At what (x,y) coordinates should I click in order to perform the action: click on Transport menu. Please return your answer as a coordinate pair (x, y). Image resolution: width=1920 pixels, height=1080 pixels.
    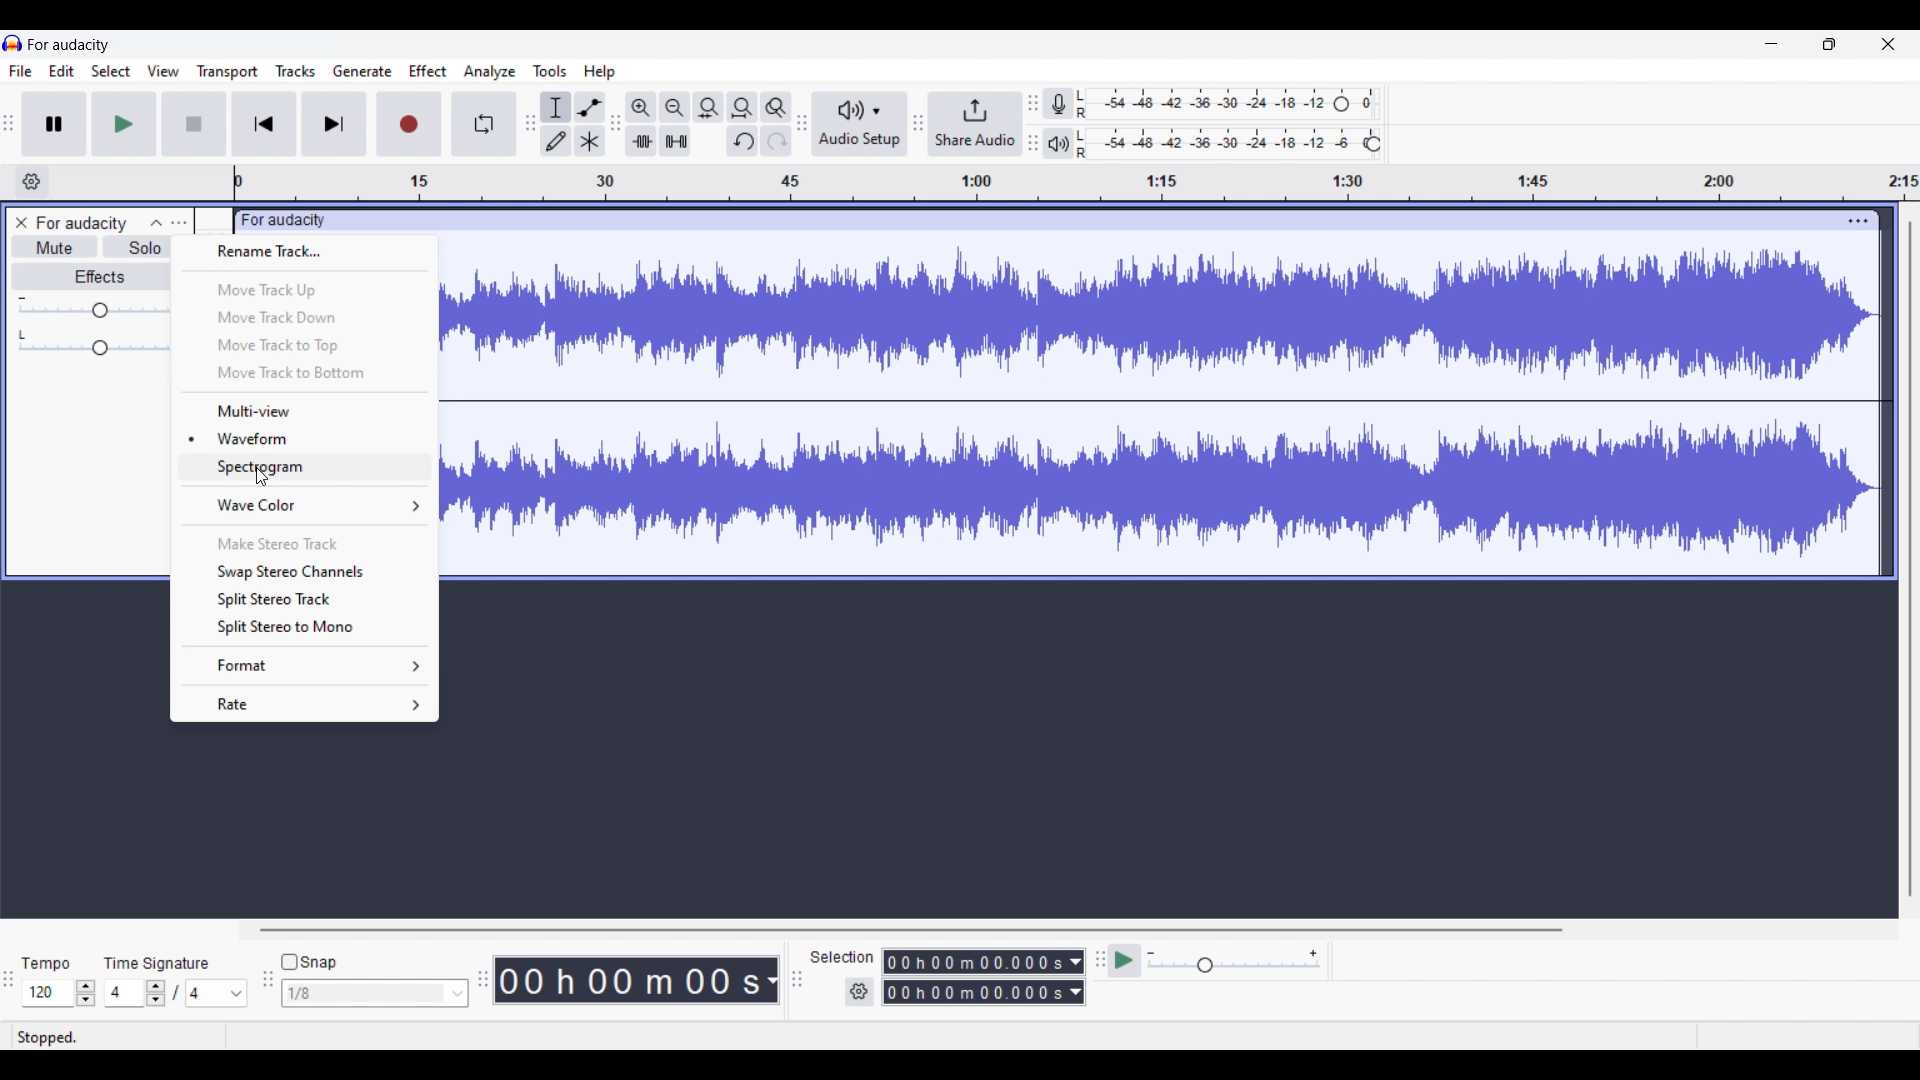
    Looking at the image, I should click on (228, 73).